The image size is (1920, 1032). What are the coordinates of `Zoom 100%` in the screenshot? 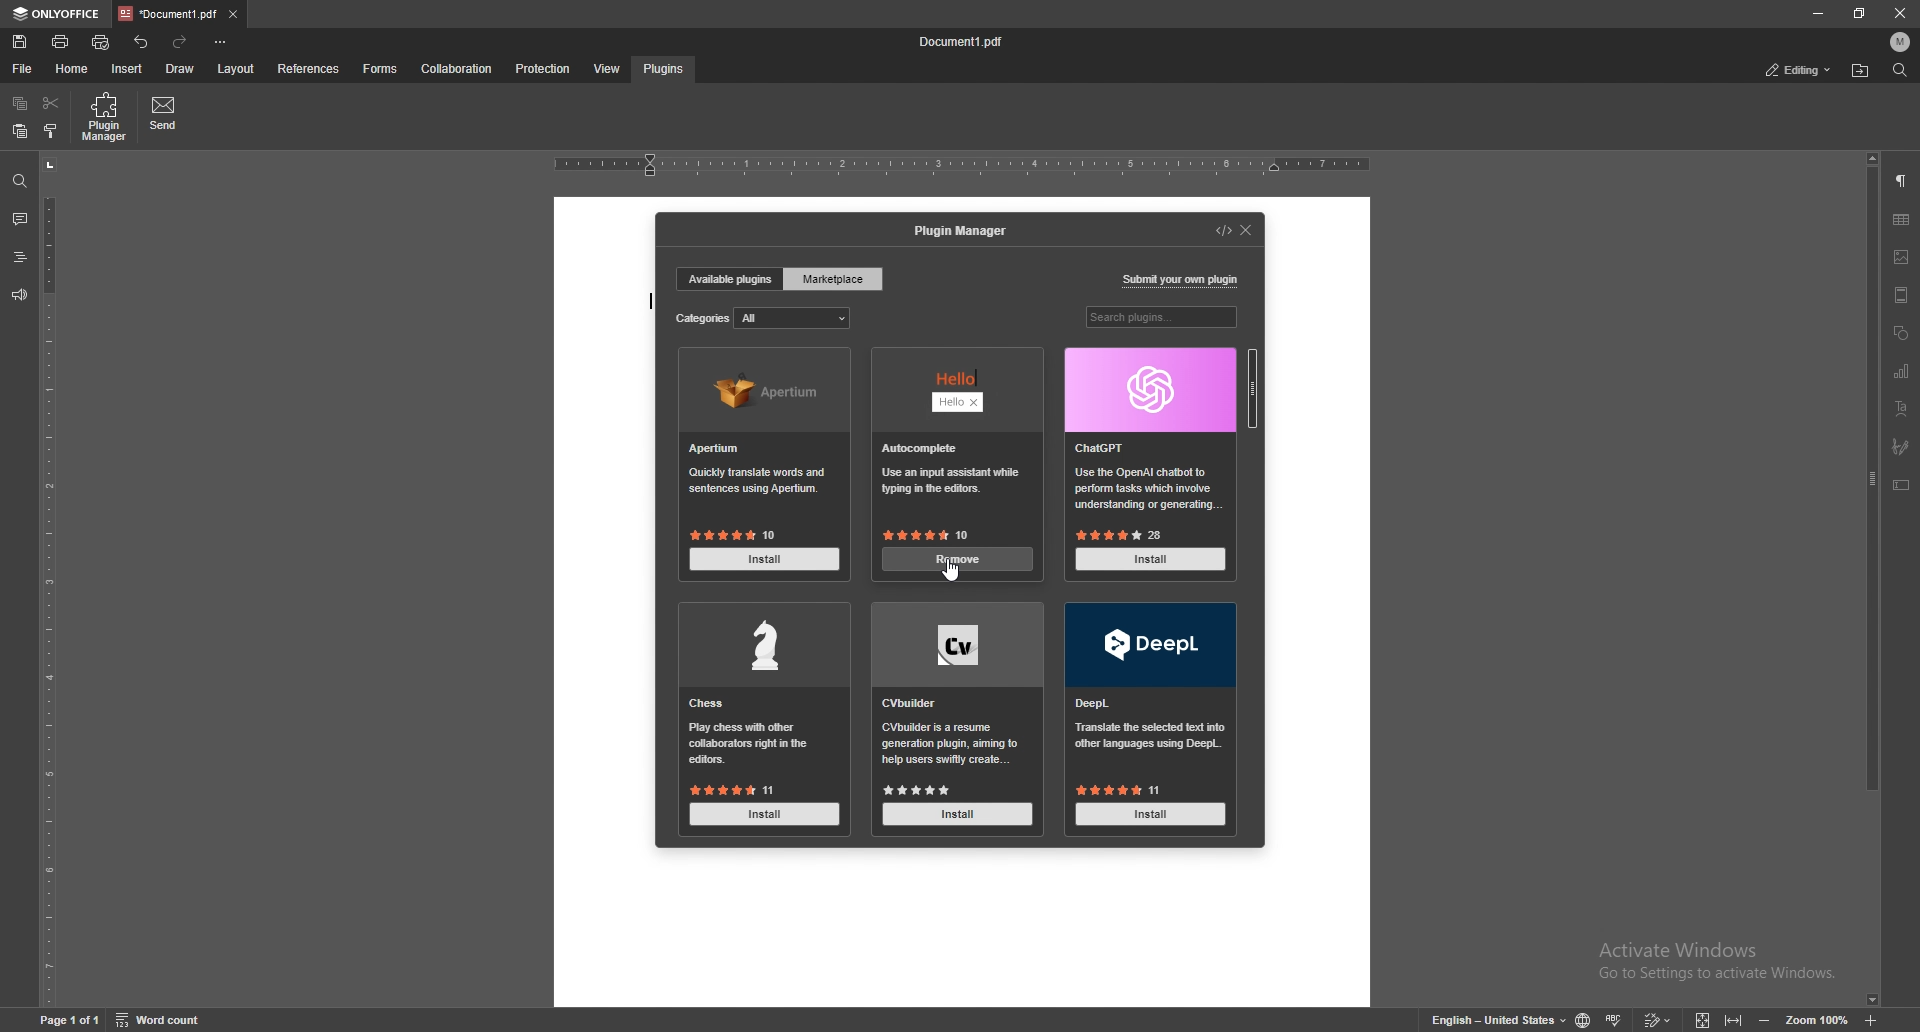 It's located at (1817, 1018).